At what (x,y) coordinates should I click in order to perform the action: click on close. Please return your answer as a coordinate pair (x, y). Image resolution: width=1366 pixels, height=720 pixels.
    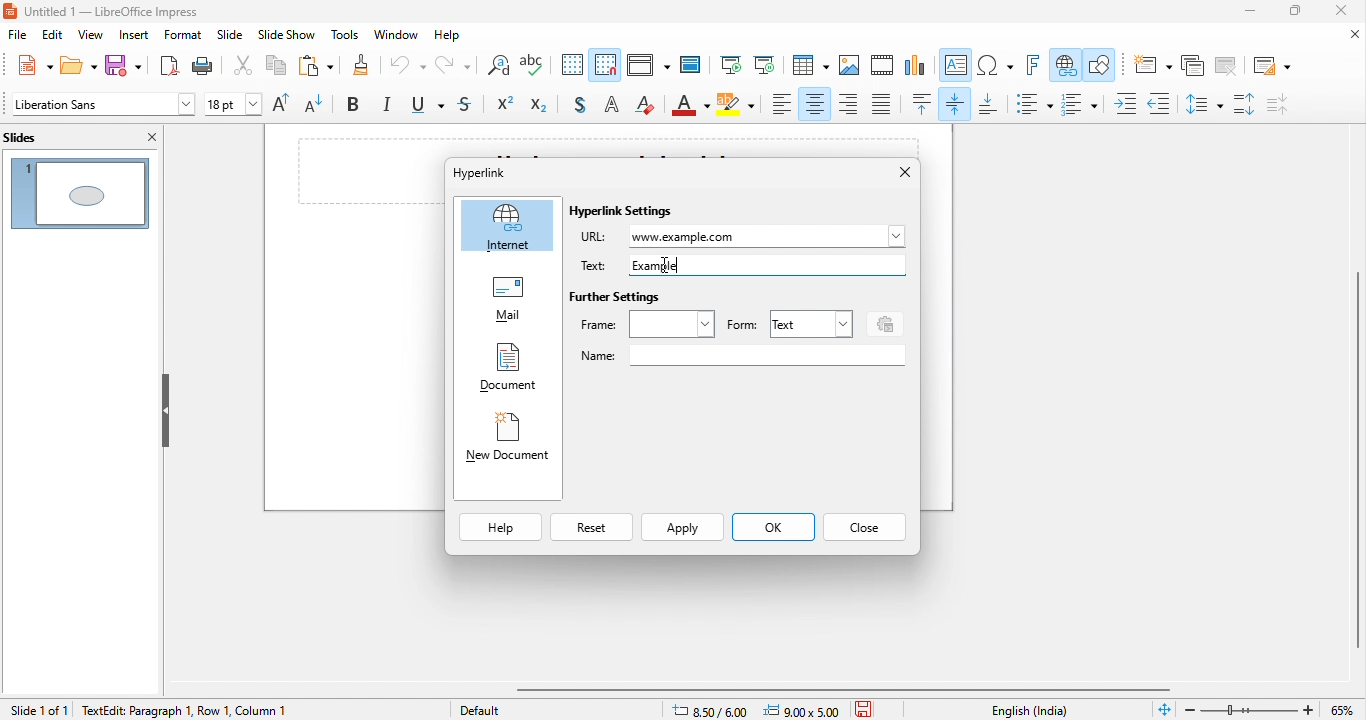
    Looking at the image, I should click on (148, 137).